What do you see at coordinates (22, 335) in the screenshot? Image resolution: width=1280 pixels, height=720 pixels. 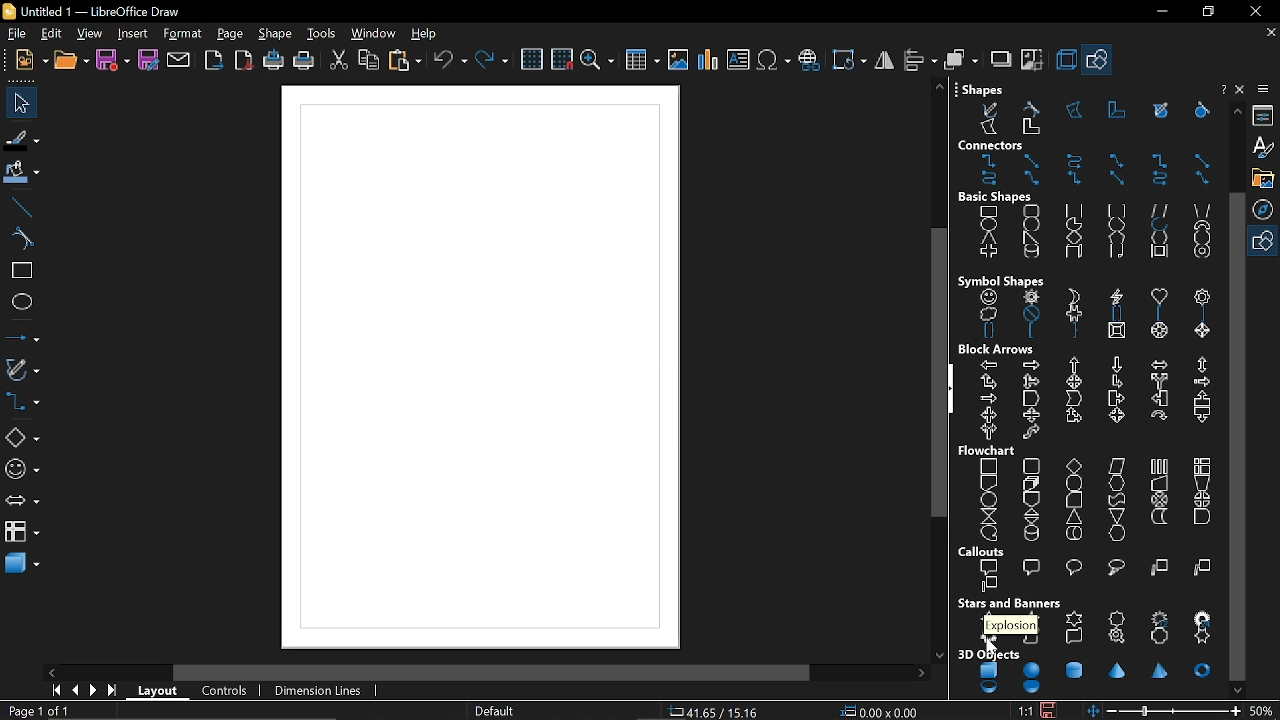 I see `lines and arrows` at bounding box center [22, 335].